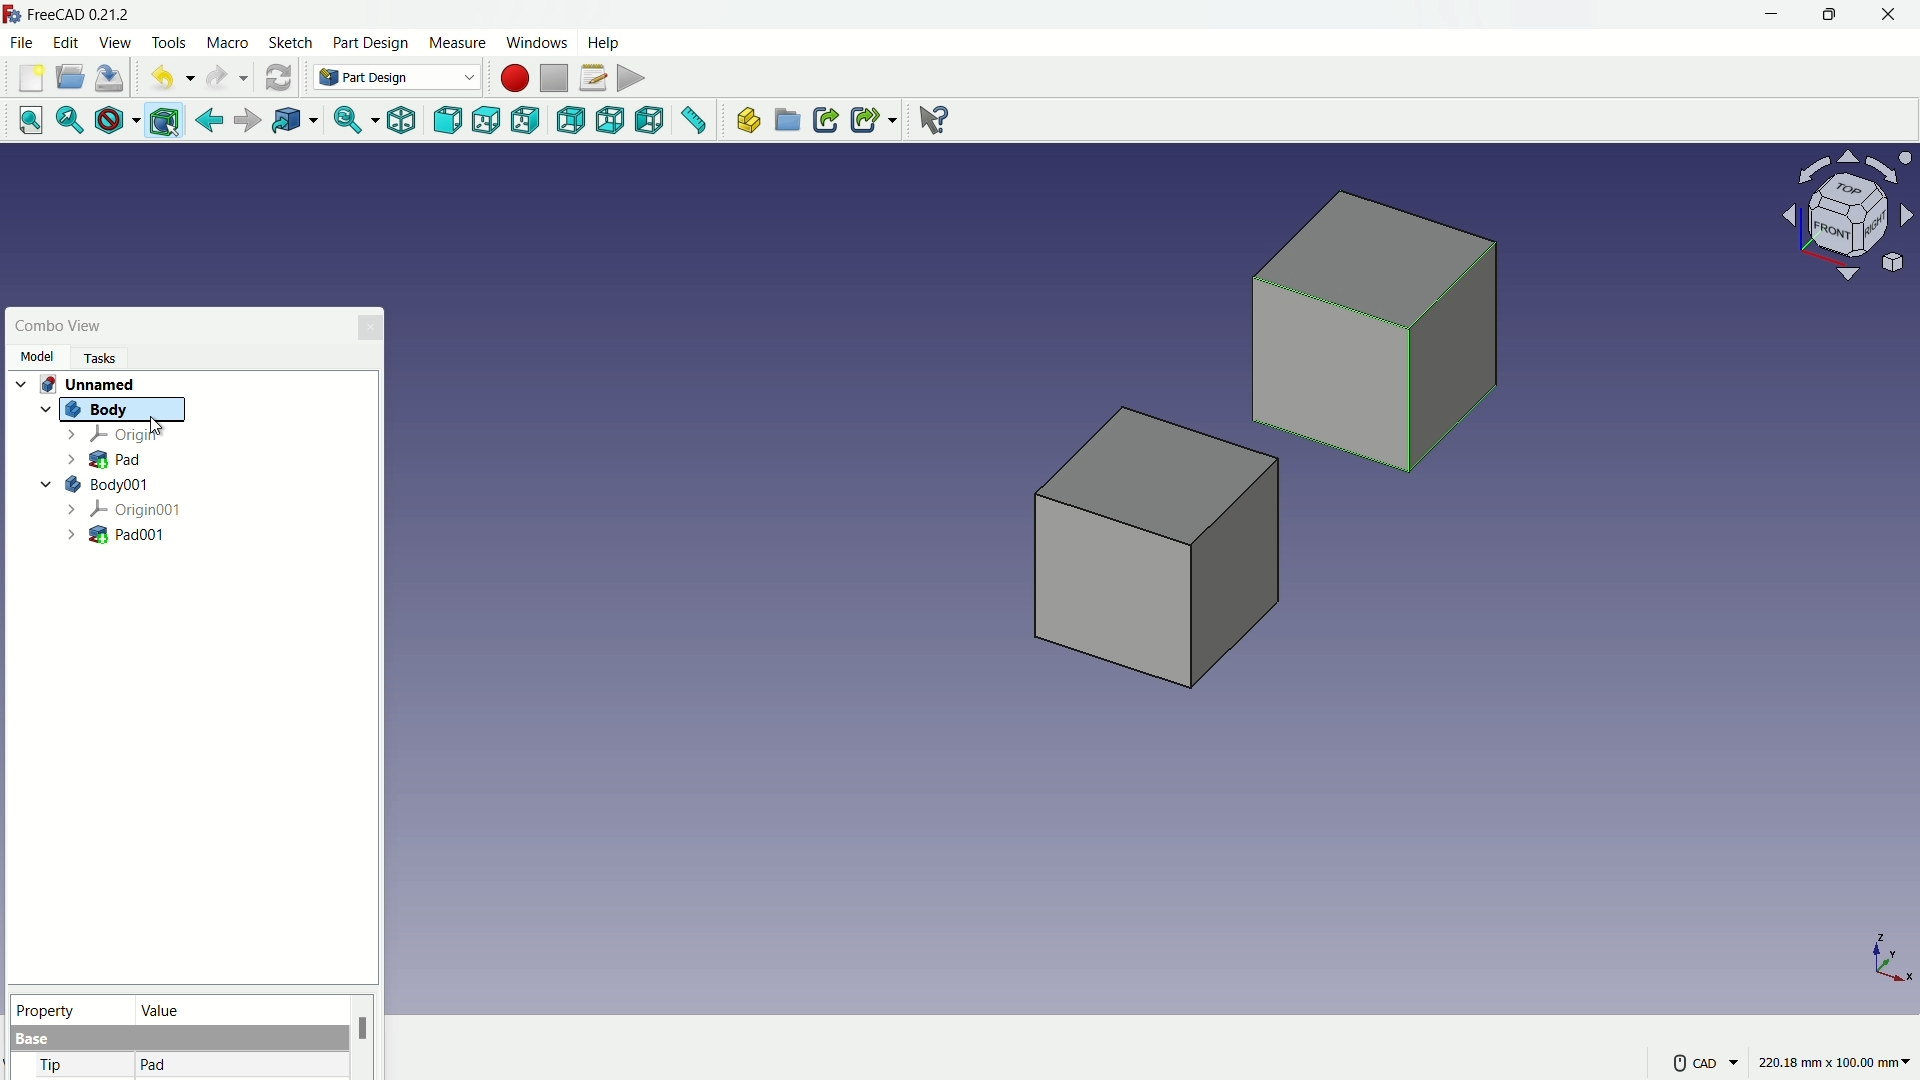 The width and height of the screenshot is (1920, 1080). I want to click on file, so click(21, 41).